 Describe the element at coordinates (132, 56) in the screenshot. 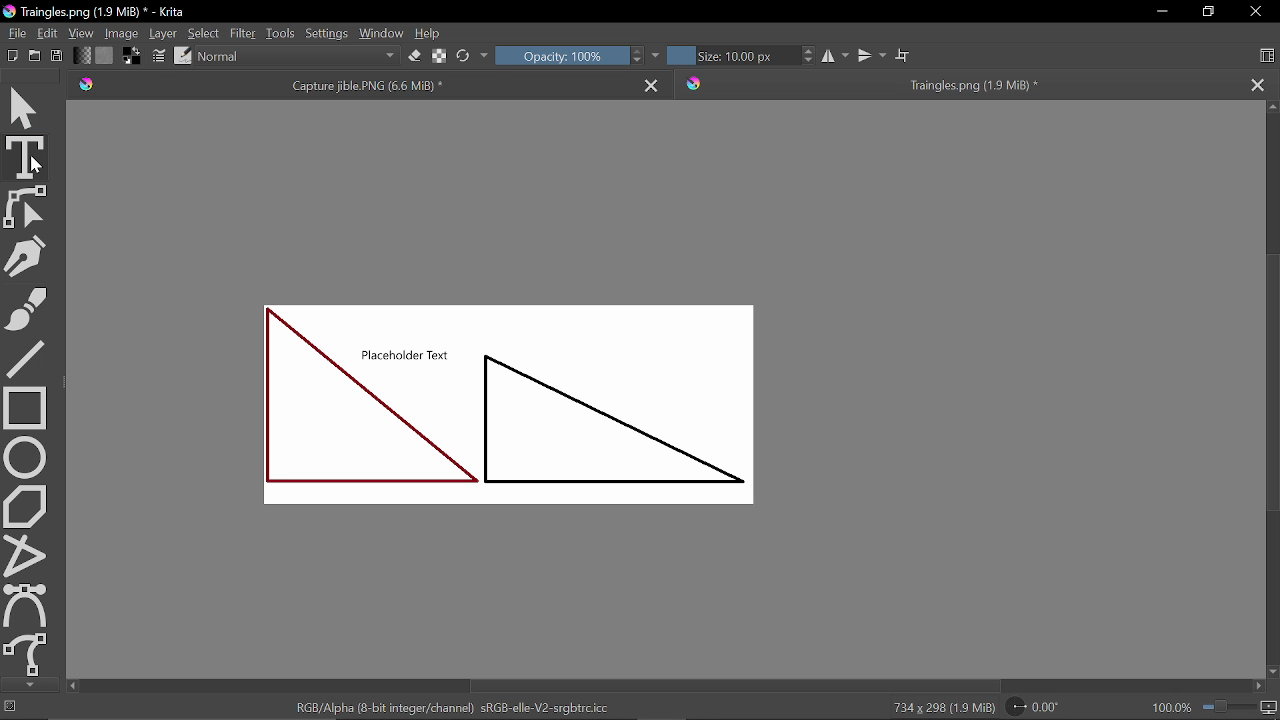

I see `Foreground color` at that location.